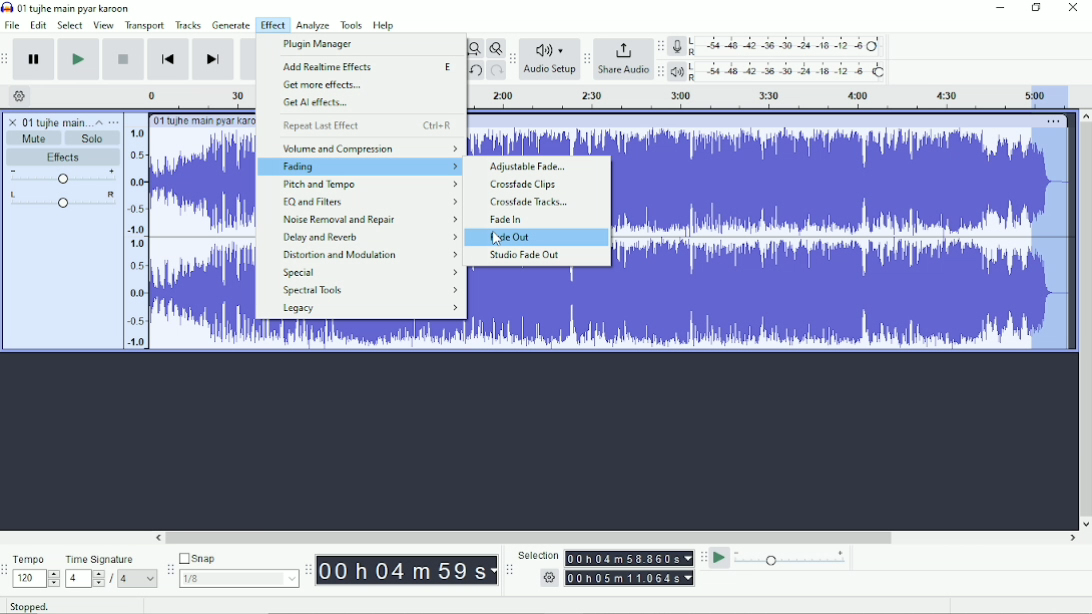 This screenshot has width=1092, height=614. I want to click on Generate, so click(232, 24).